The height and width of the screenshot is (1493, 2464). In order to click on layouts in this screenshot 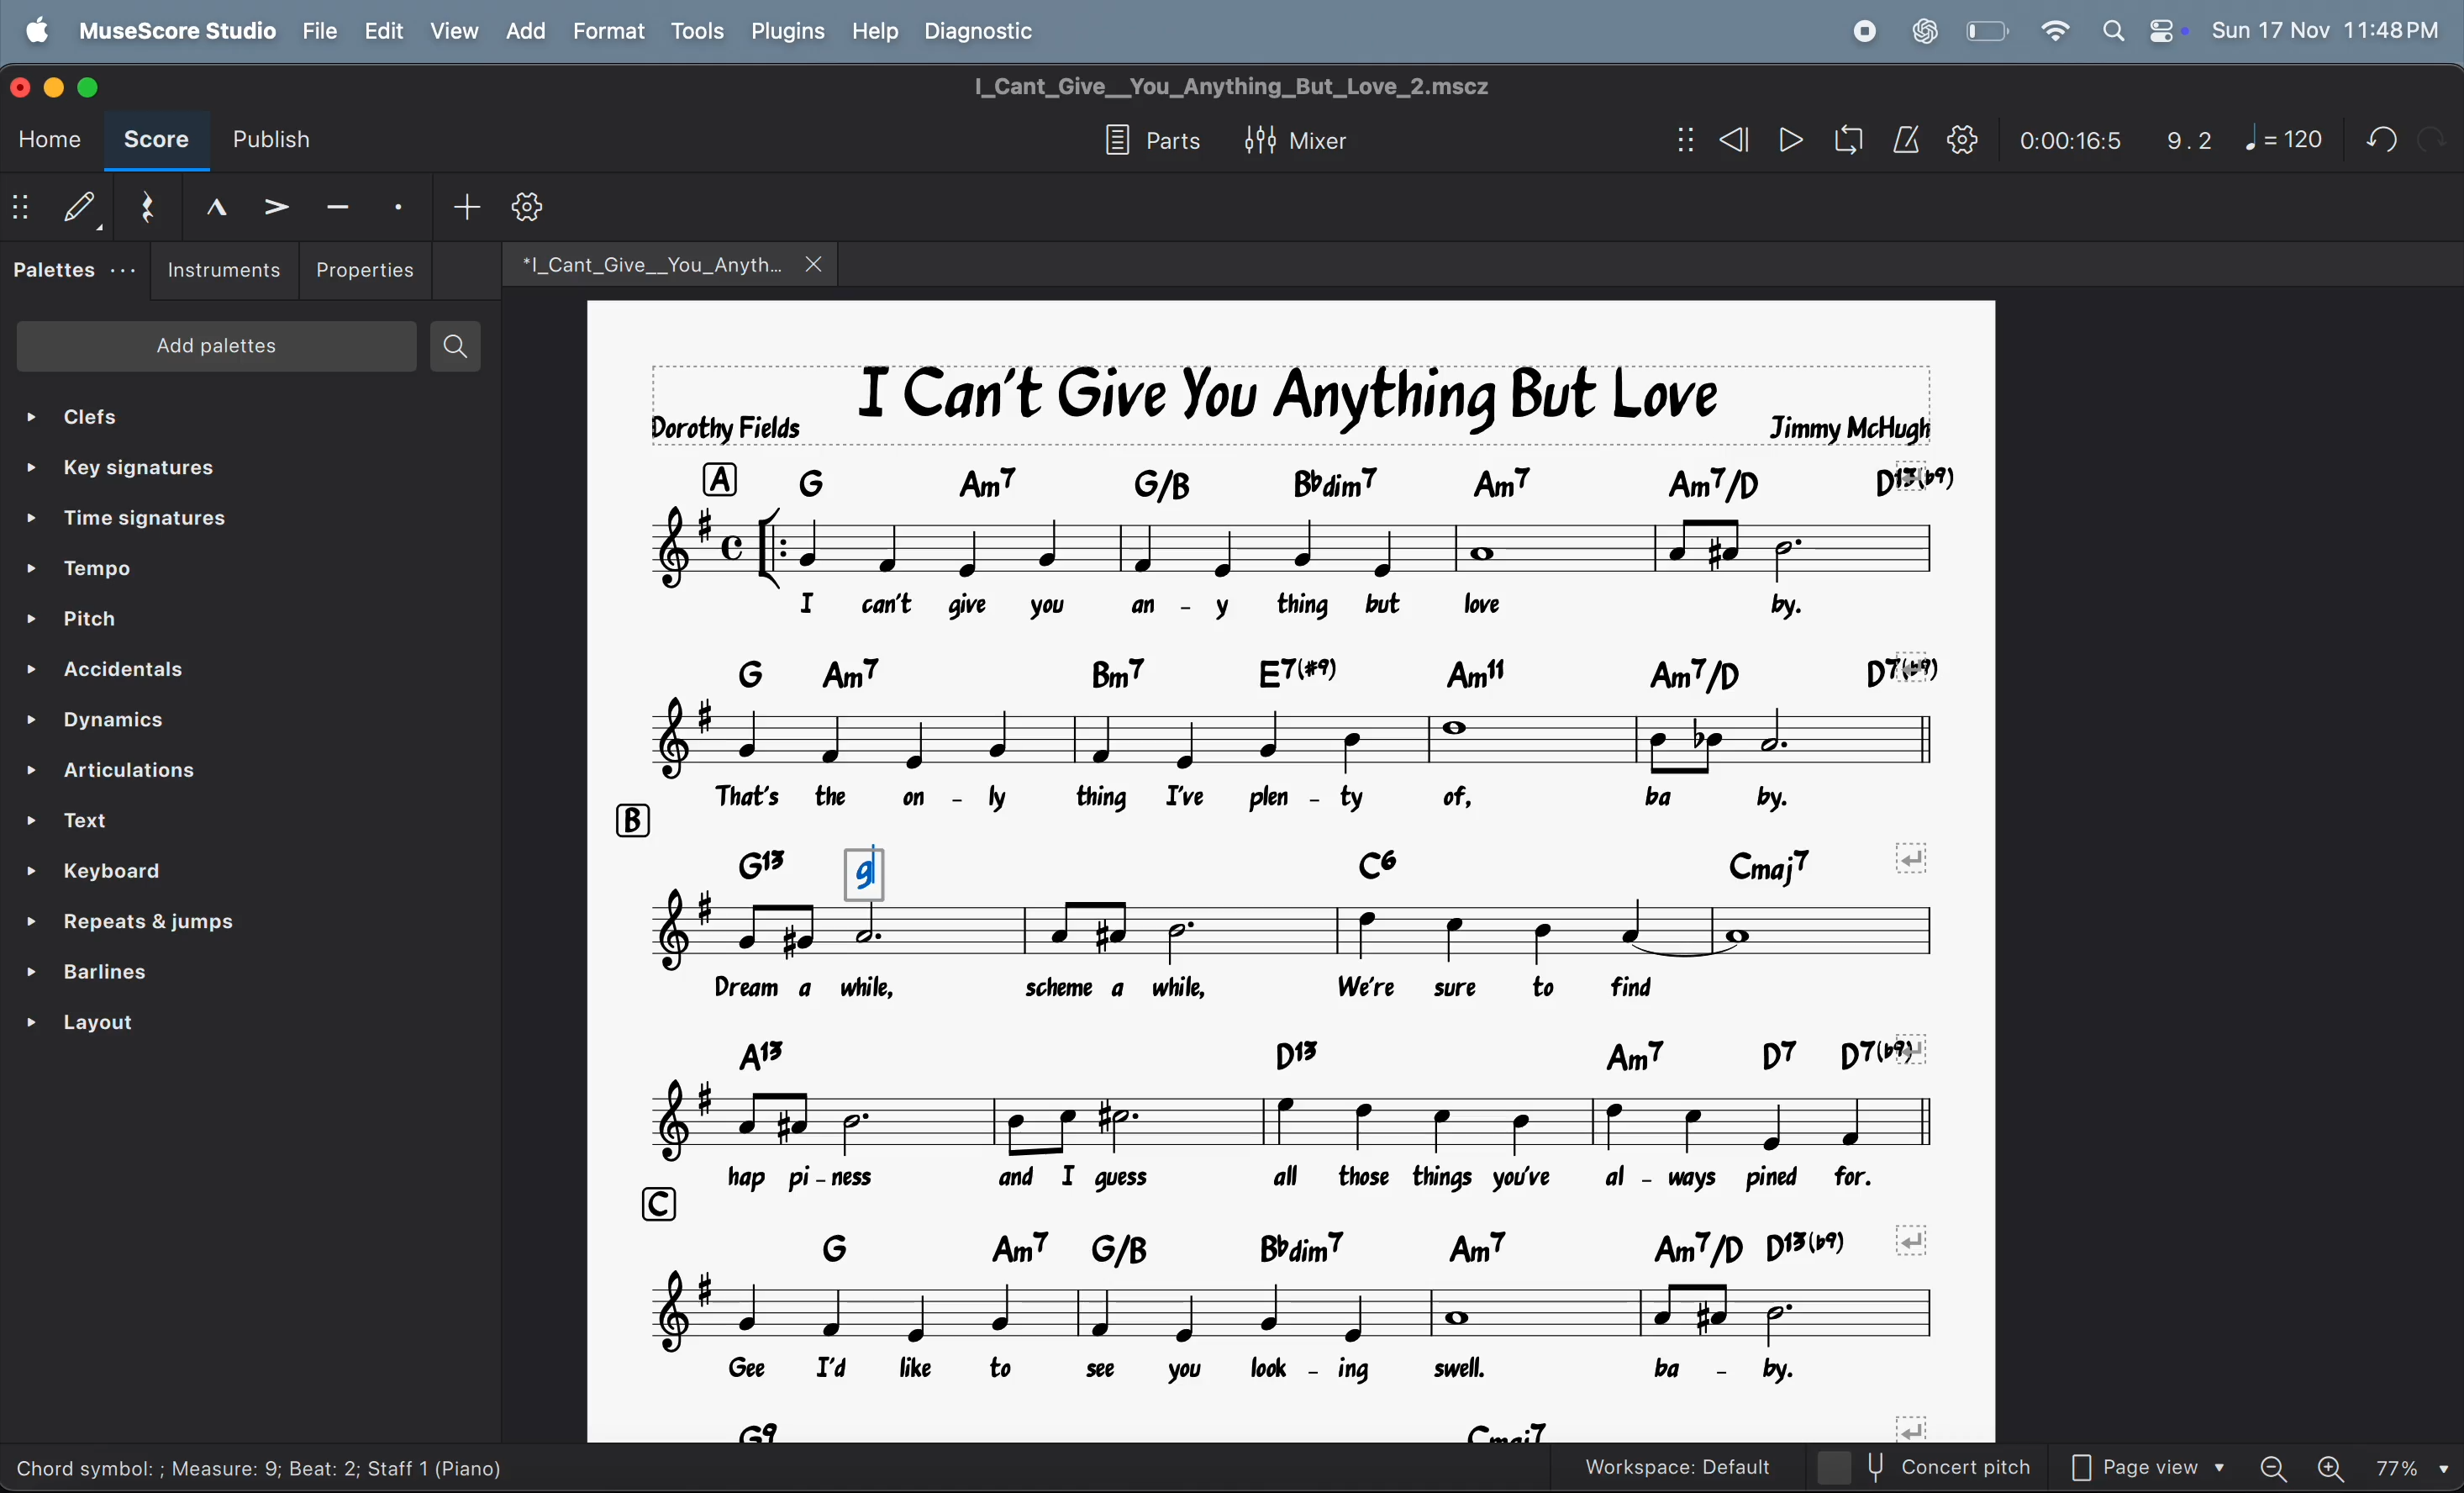, I will do `click(207, 1032)`.